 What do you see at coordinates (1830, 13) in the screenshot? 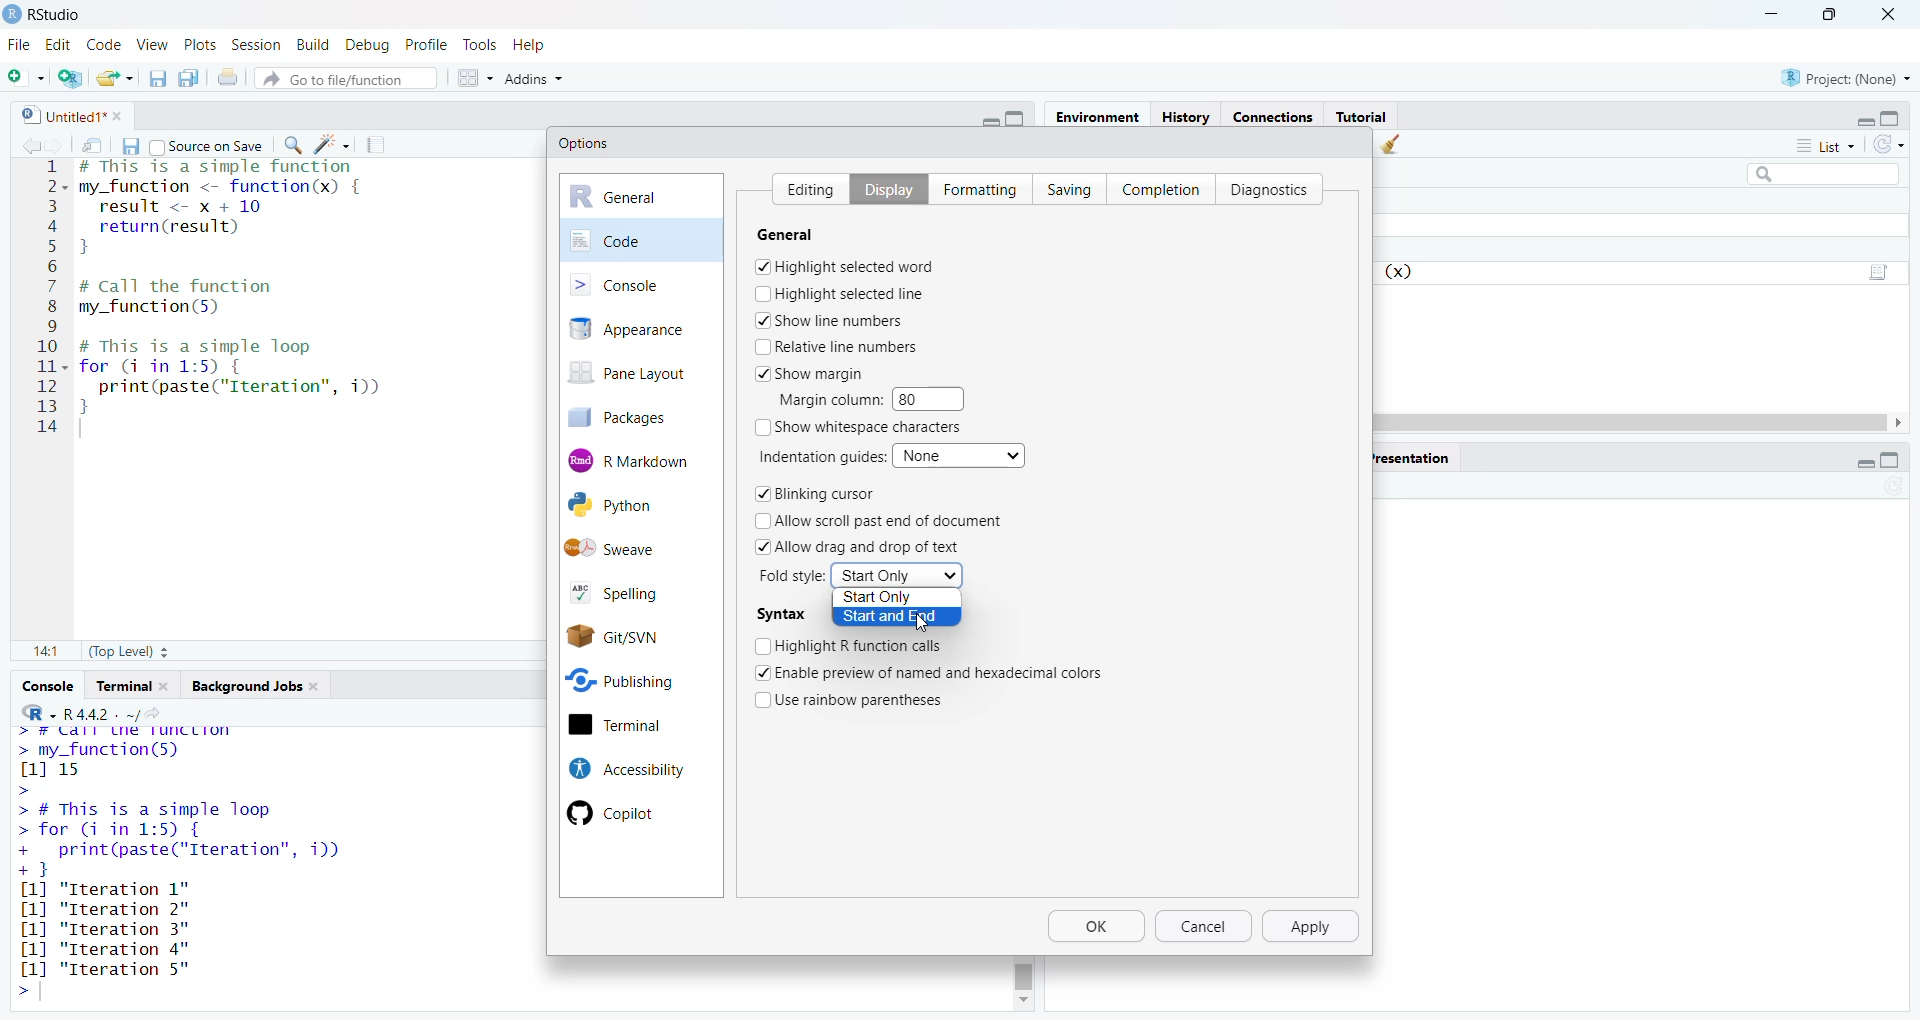
I see `maximize` at bounding box center [1830, 13].